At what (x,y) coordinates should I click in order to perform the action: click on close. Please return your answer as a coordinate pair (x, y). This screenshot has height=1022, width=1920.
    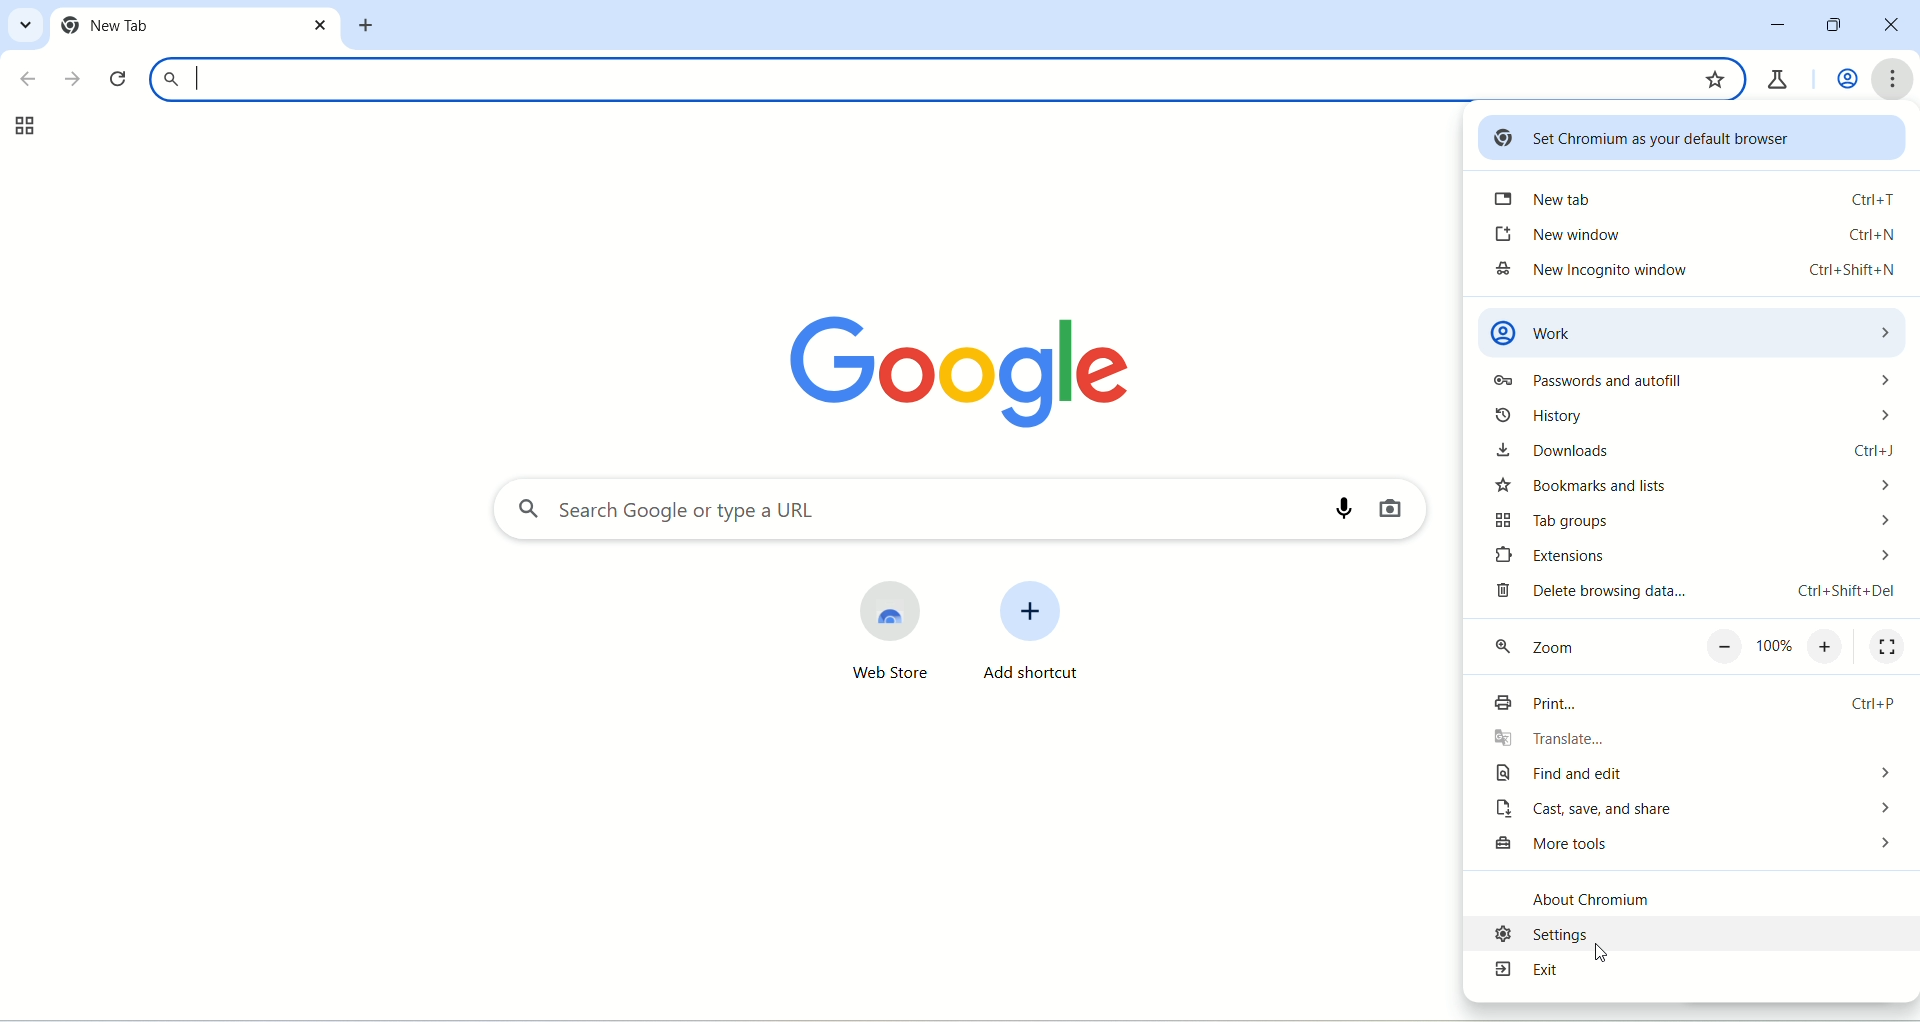
    Looking at the image, I should click on (1893, 26).